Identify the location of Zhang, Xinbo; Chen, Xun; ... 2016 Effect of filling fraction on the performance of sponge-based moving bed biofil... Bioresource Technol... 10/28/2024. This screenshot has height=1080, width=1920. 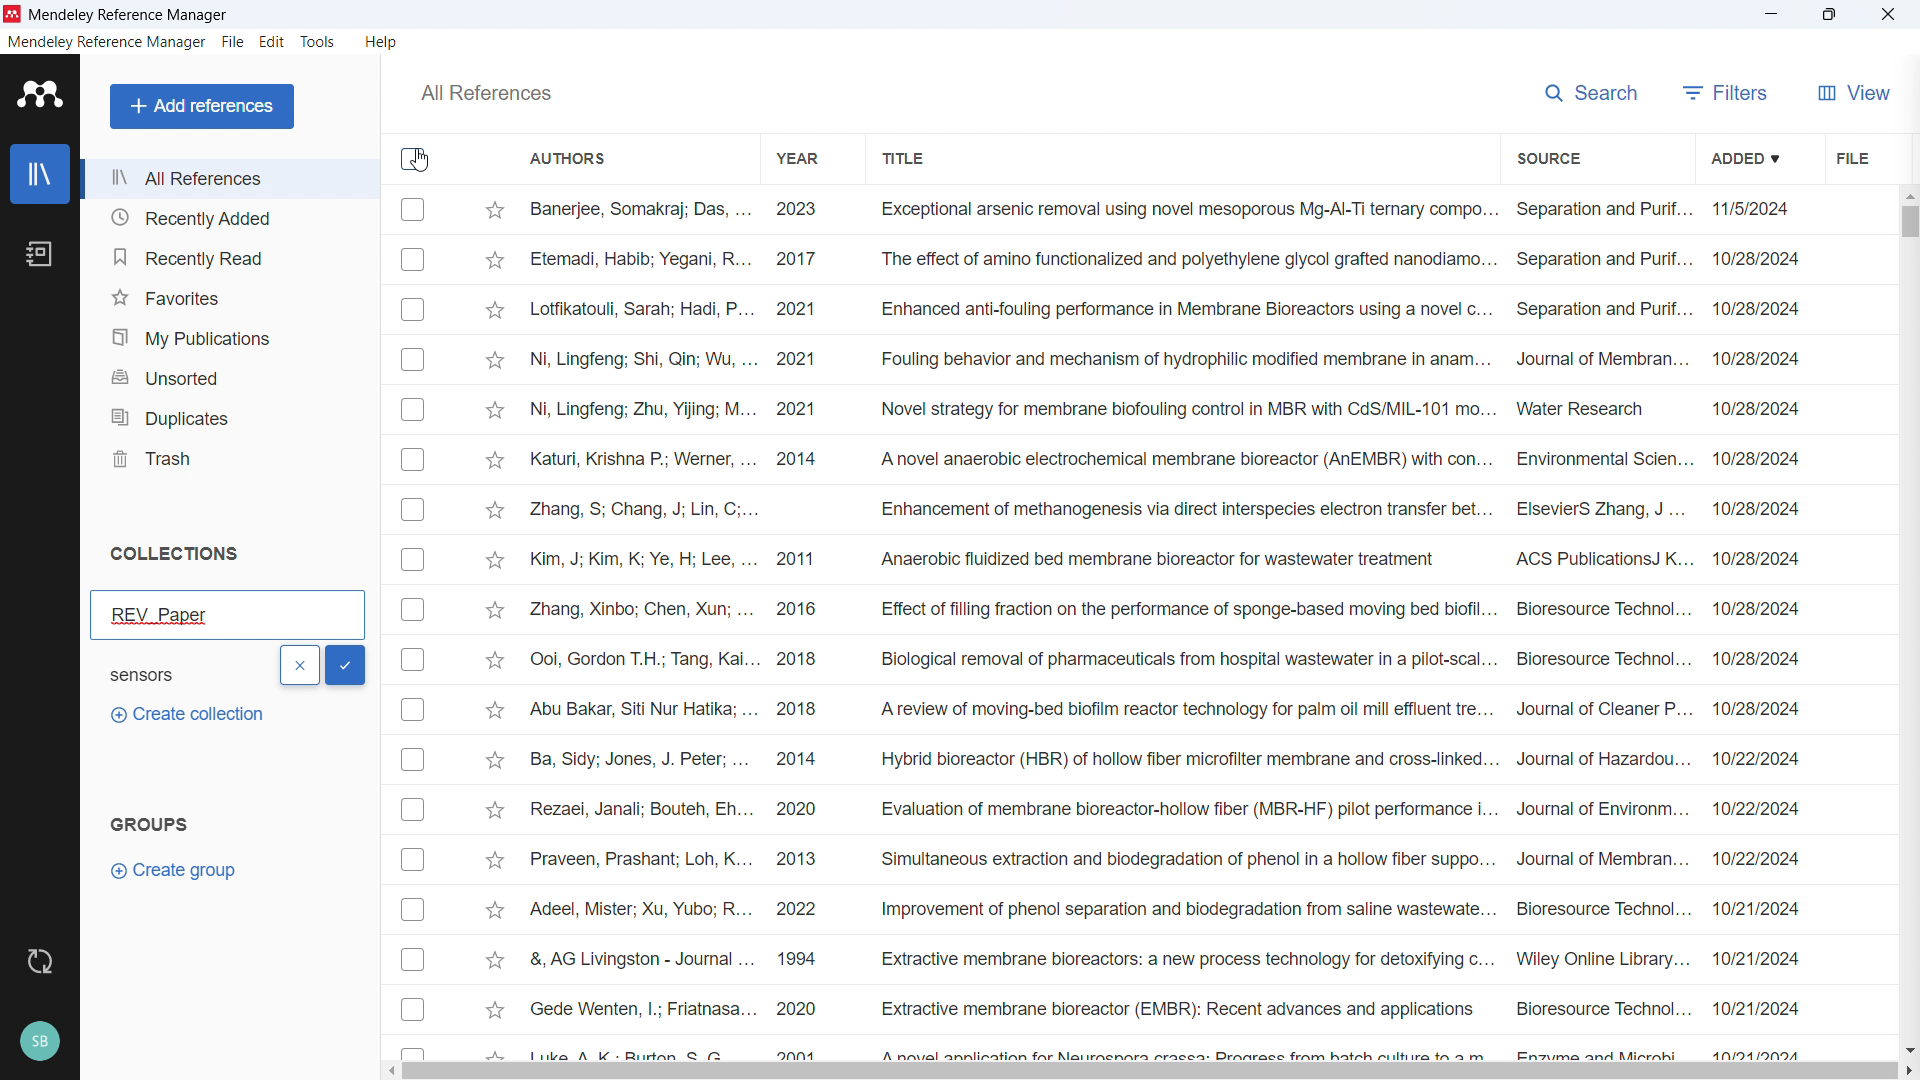
(1165, 608).